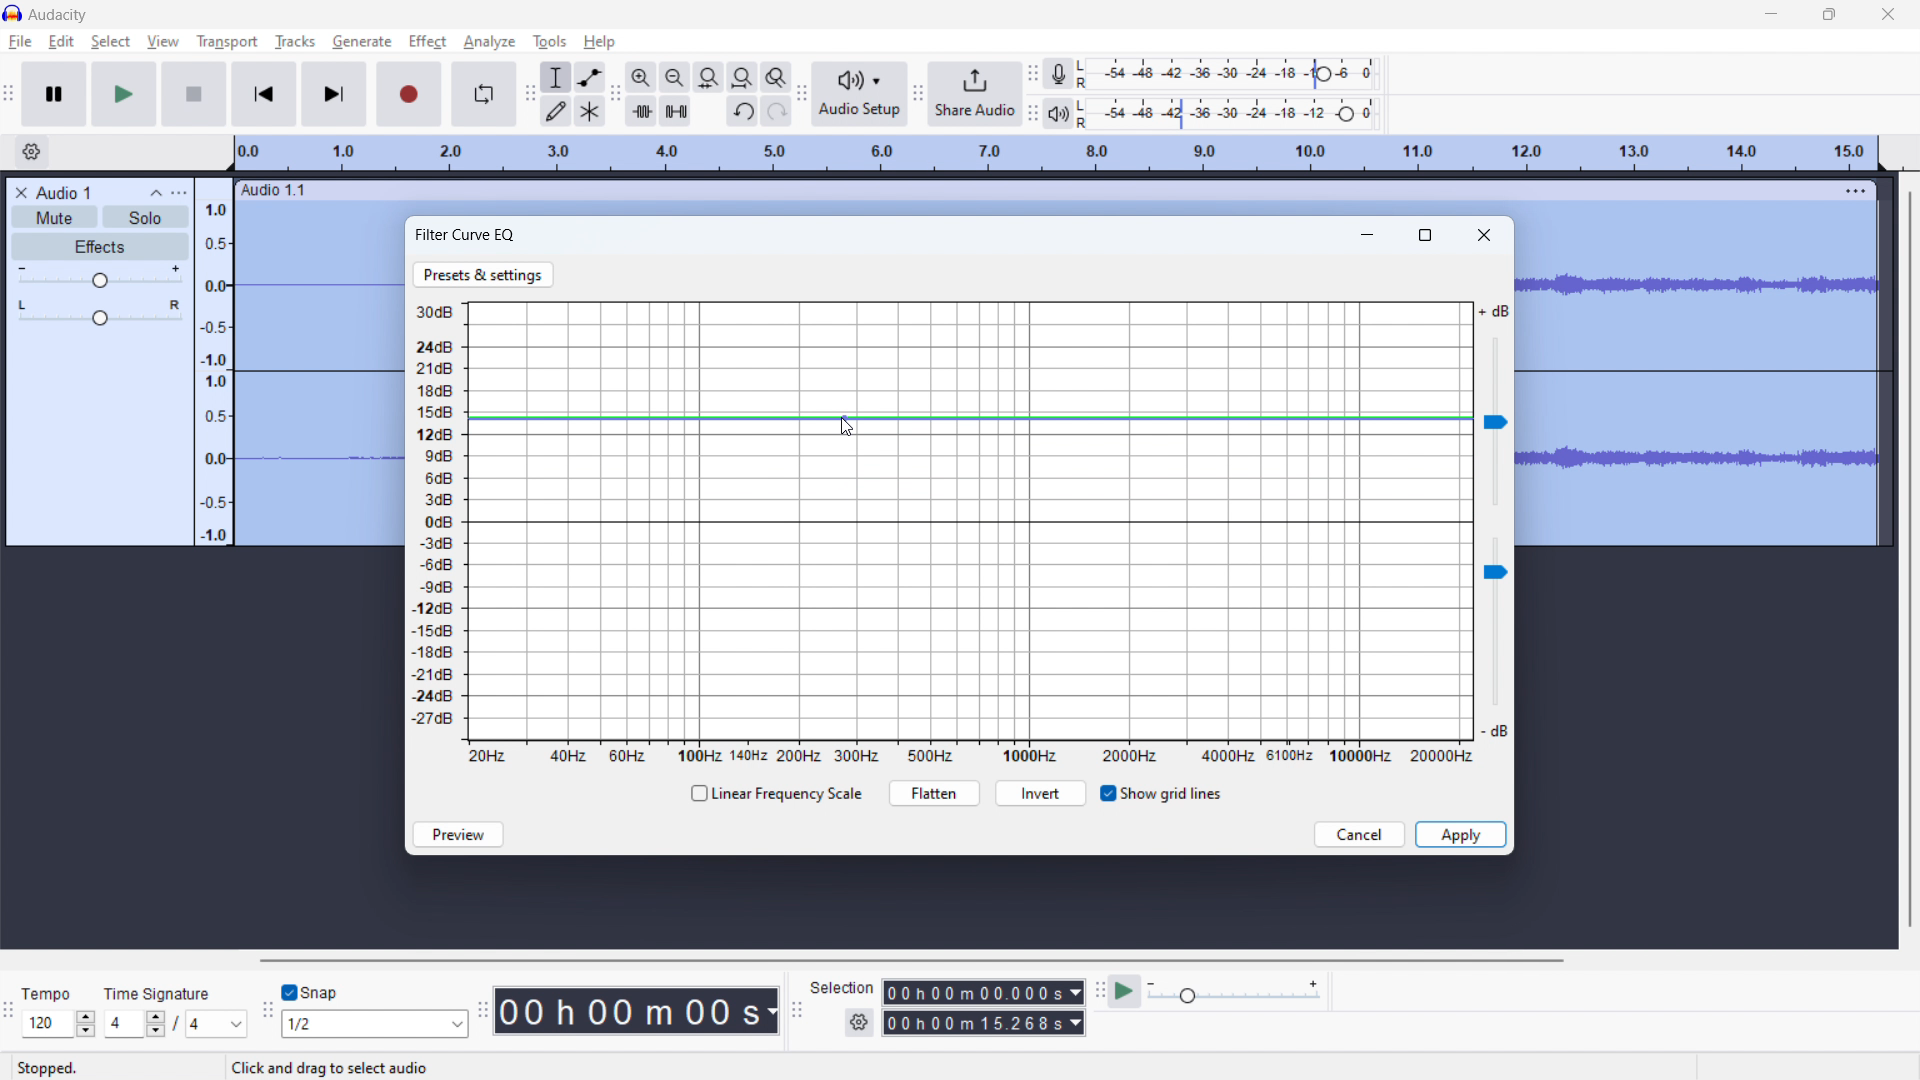  Describe the element at coordinates (1064, 73) in the screenshot. I see `recording meter` at that location.